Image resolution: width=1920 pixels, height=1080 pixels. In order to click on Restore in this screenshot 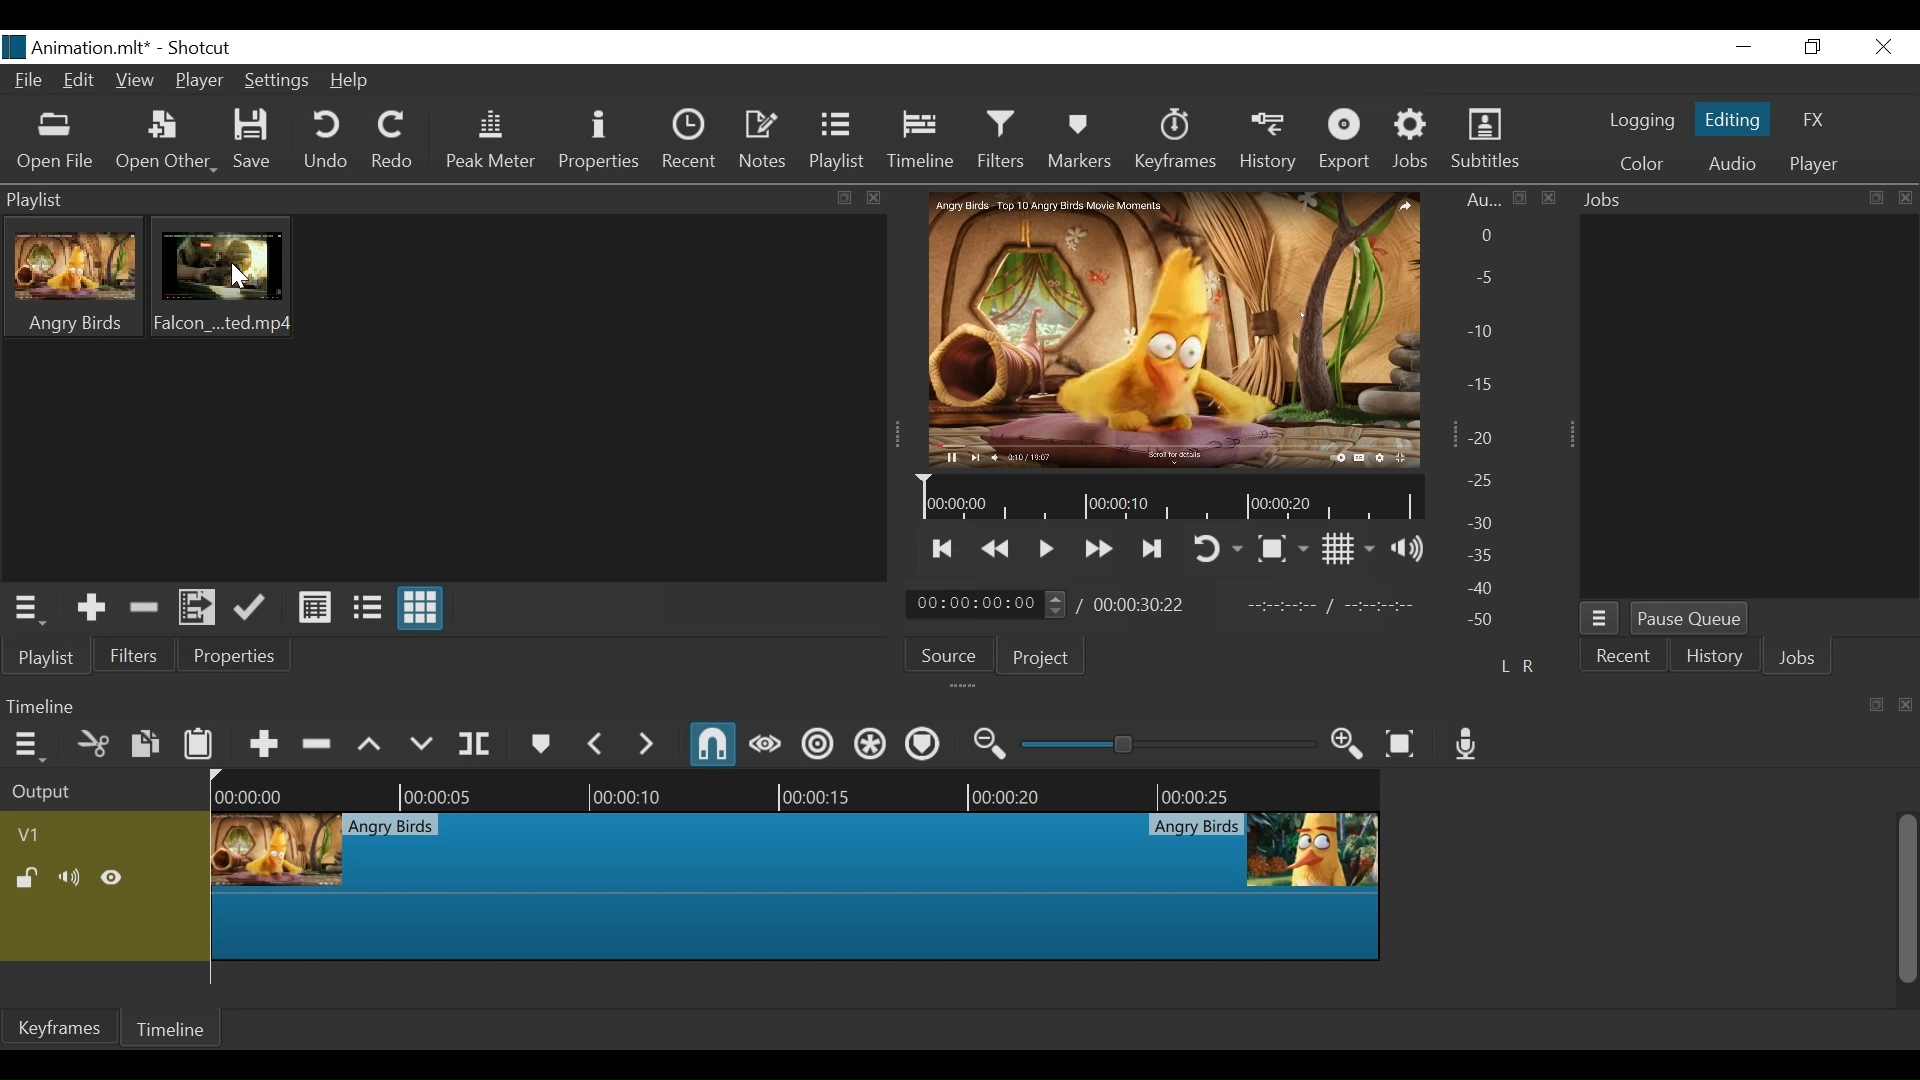, I will do `click(1813, 47)`.